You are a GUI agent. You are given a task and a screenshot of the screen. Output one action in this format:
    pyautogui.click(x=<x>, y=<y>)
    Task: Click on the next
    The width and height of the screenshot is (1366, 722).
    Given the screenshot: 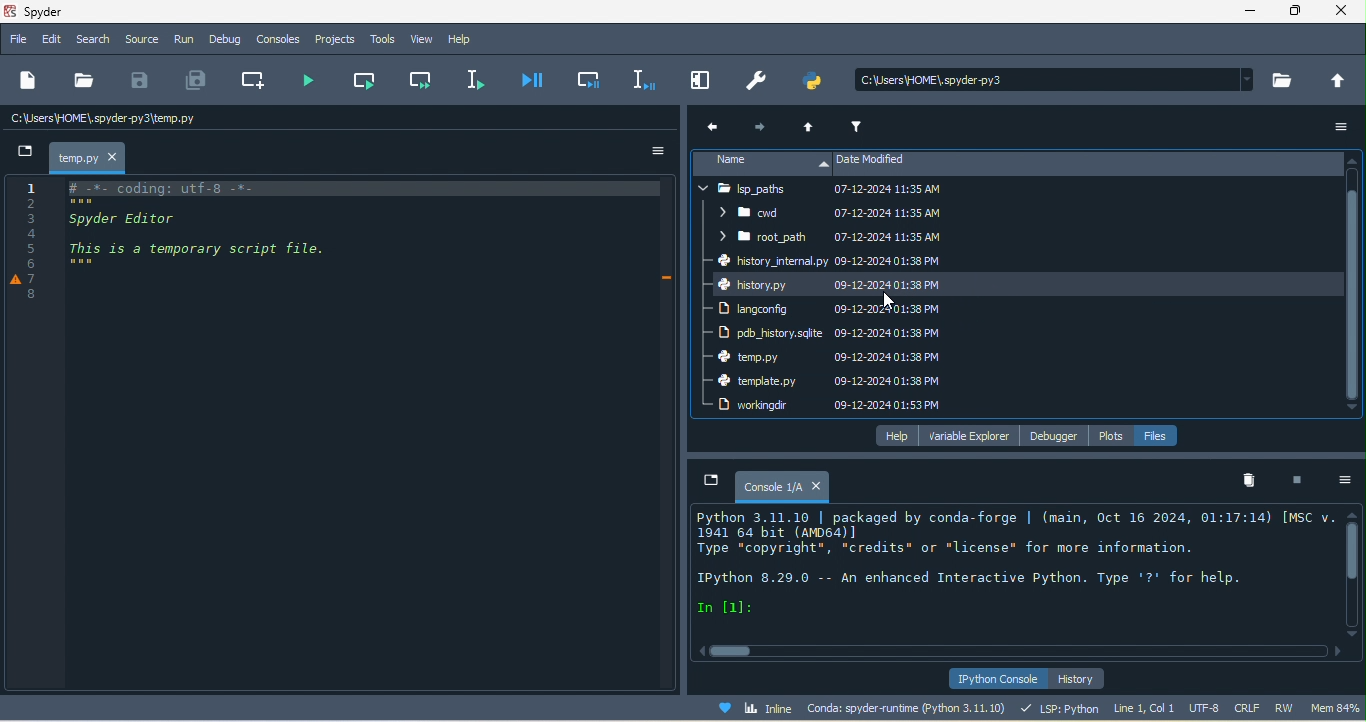 What is the action you would take?
    pyautogui.click(x=755, y=127)
    